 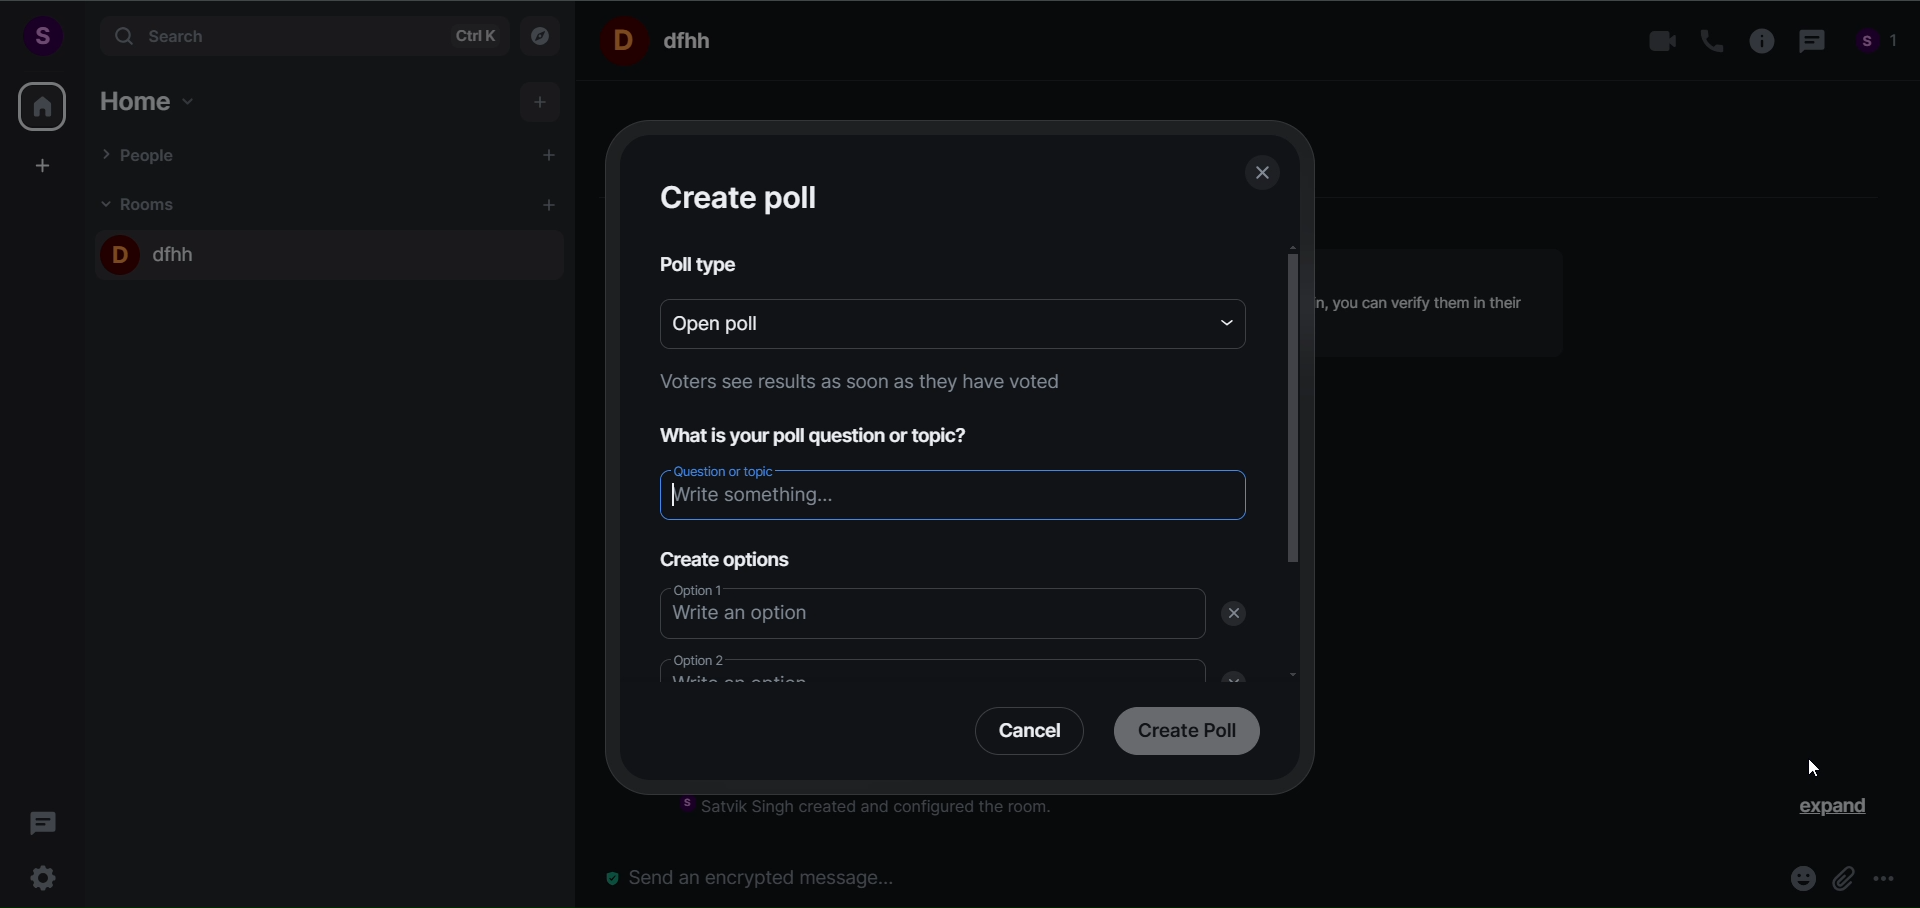 I want to click on attachment, so click(x=1843, y=877).